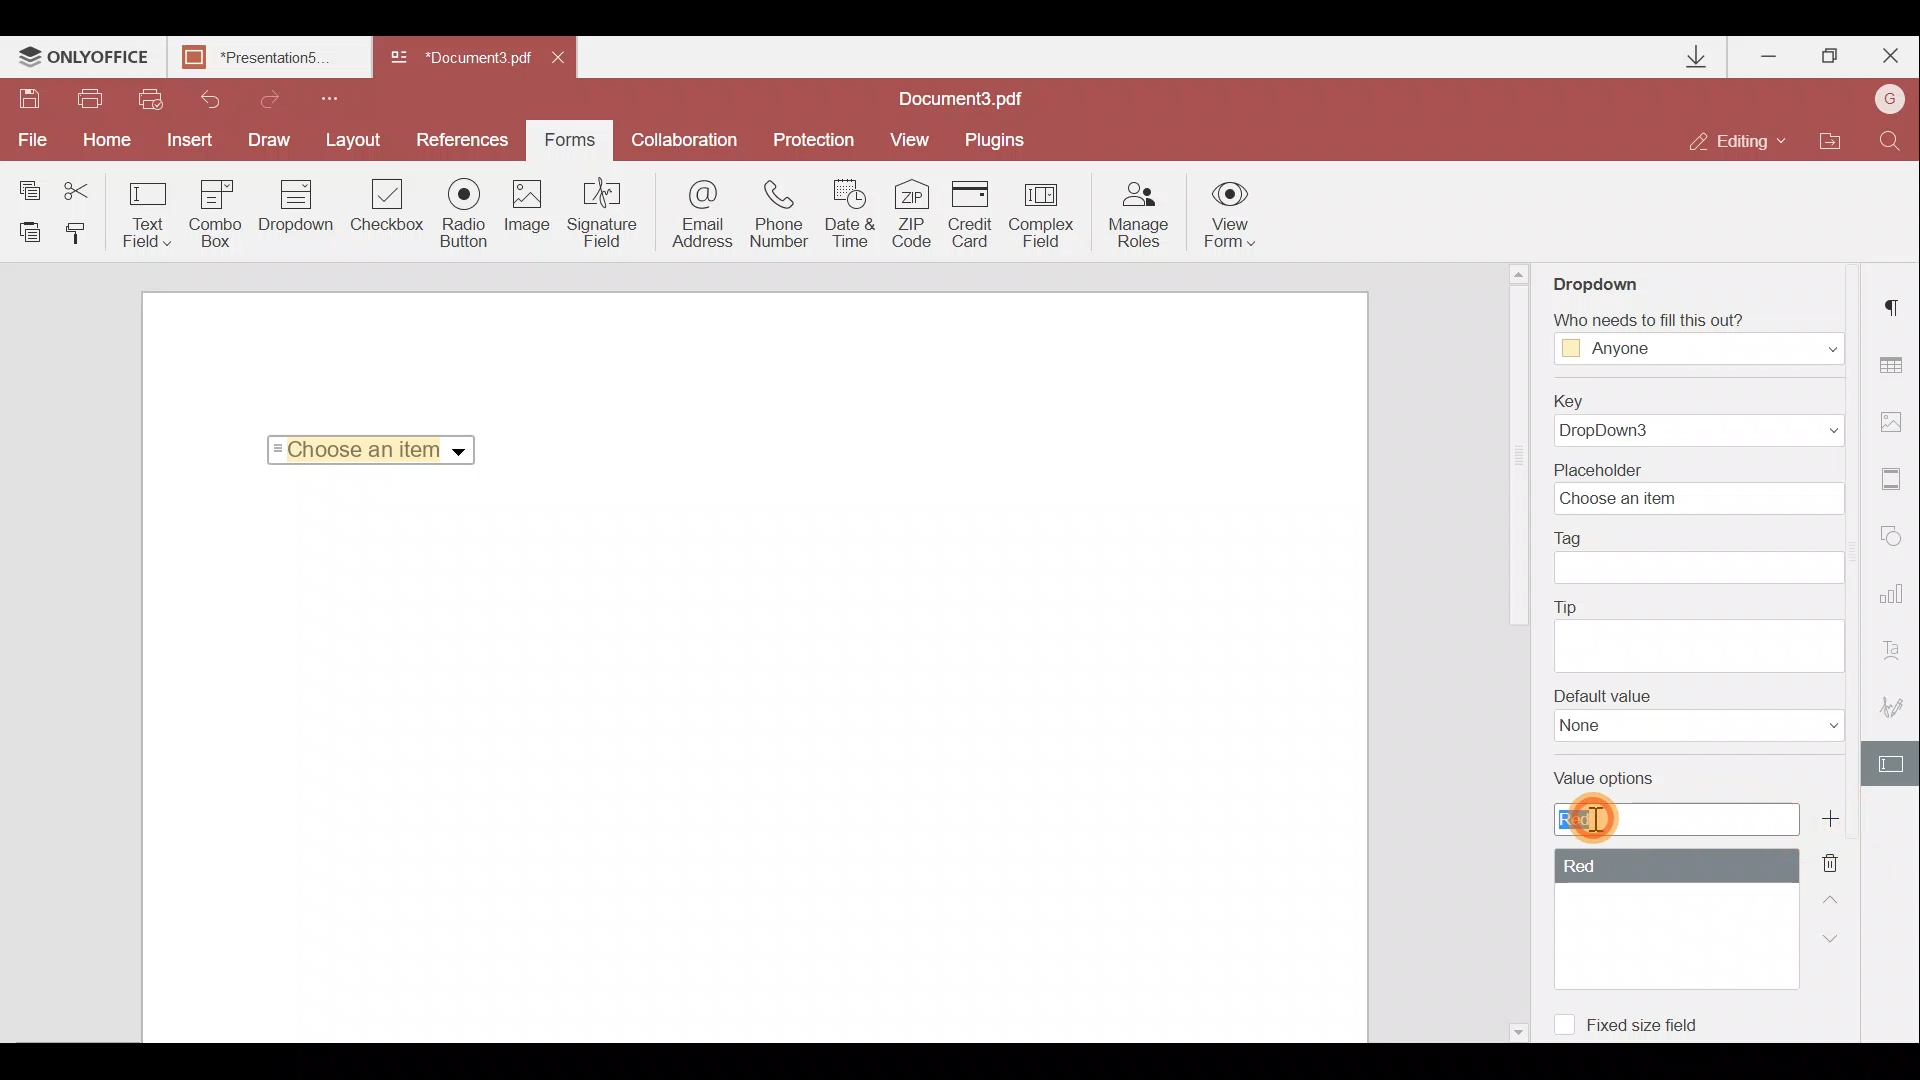  I want to click on Phone number, so click(782, 214).